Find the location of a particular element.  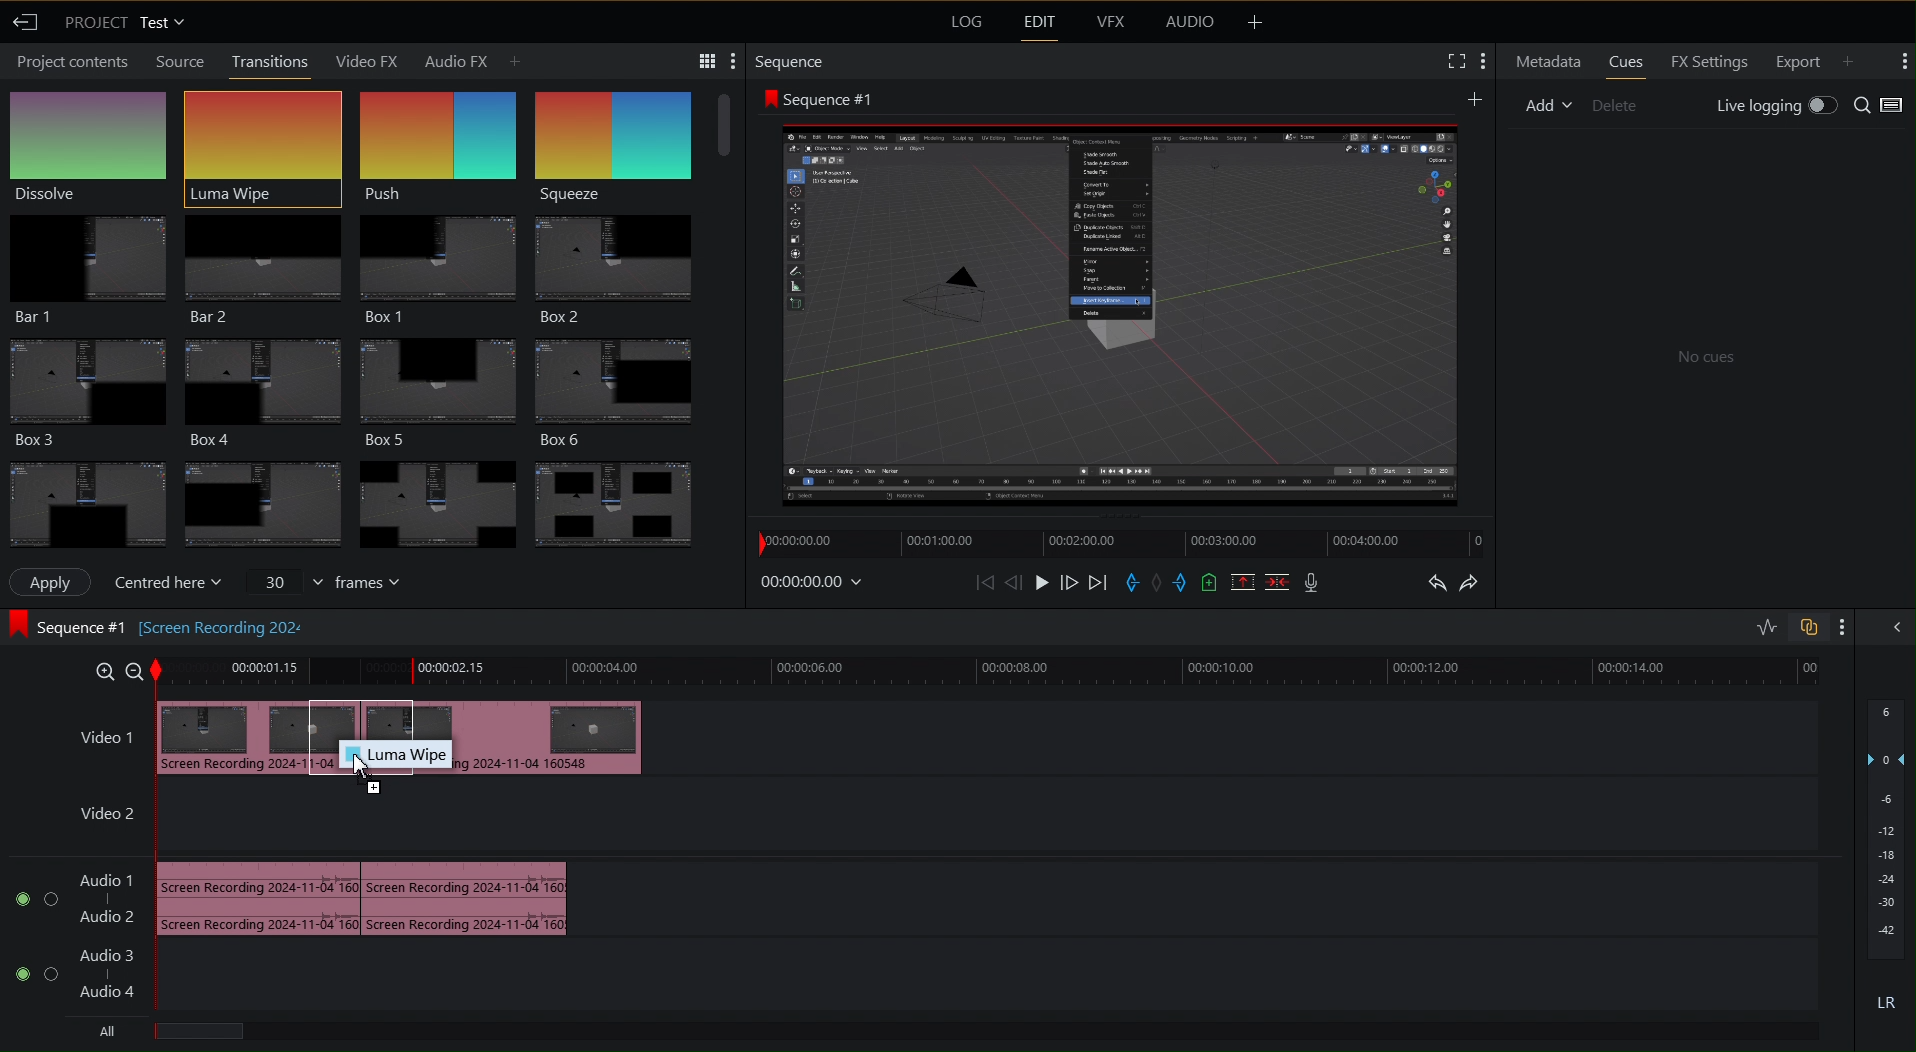

Video FX is located at coordinates (369, 60).